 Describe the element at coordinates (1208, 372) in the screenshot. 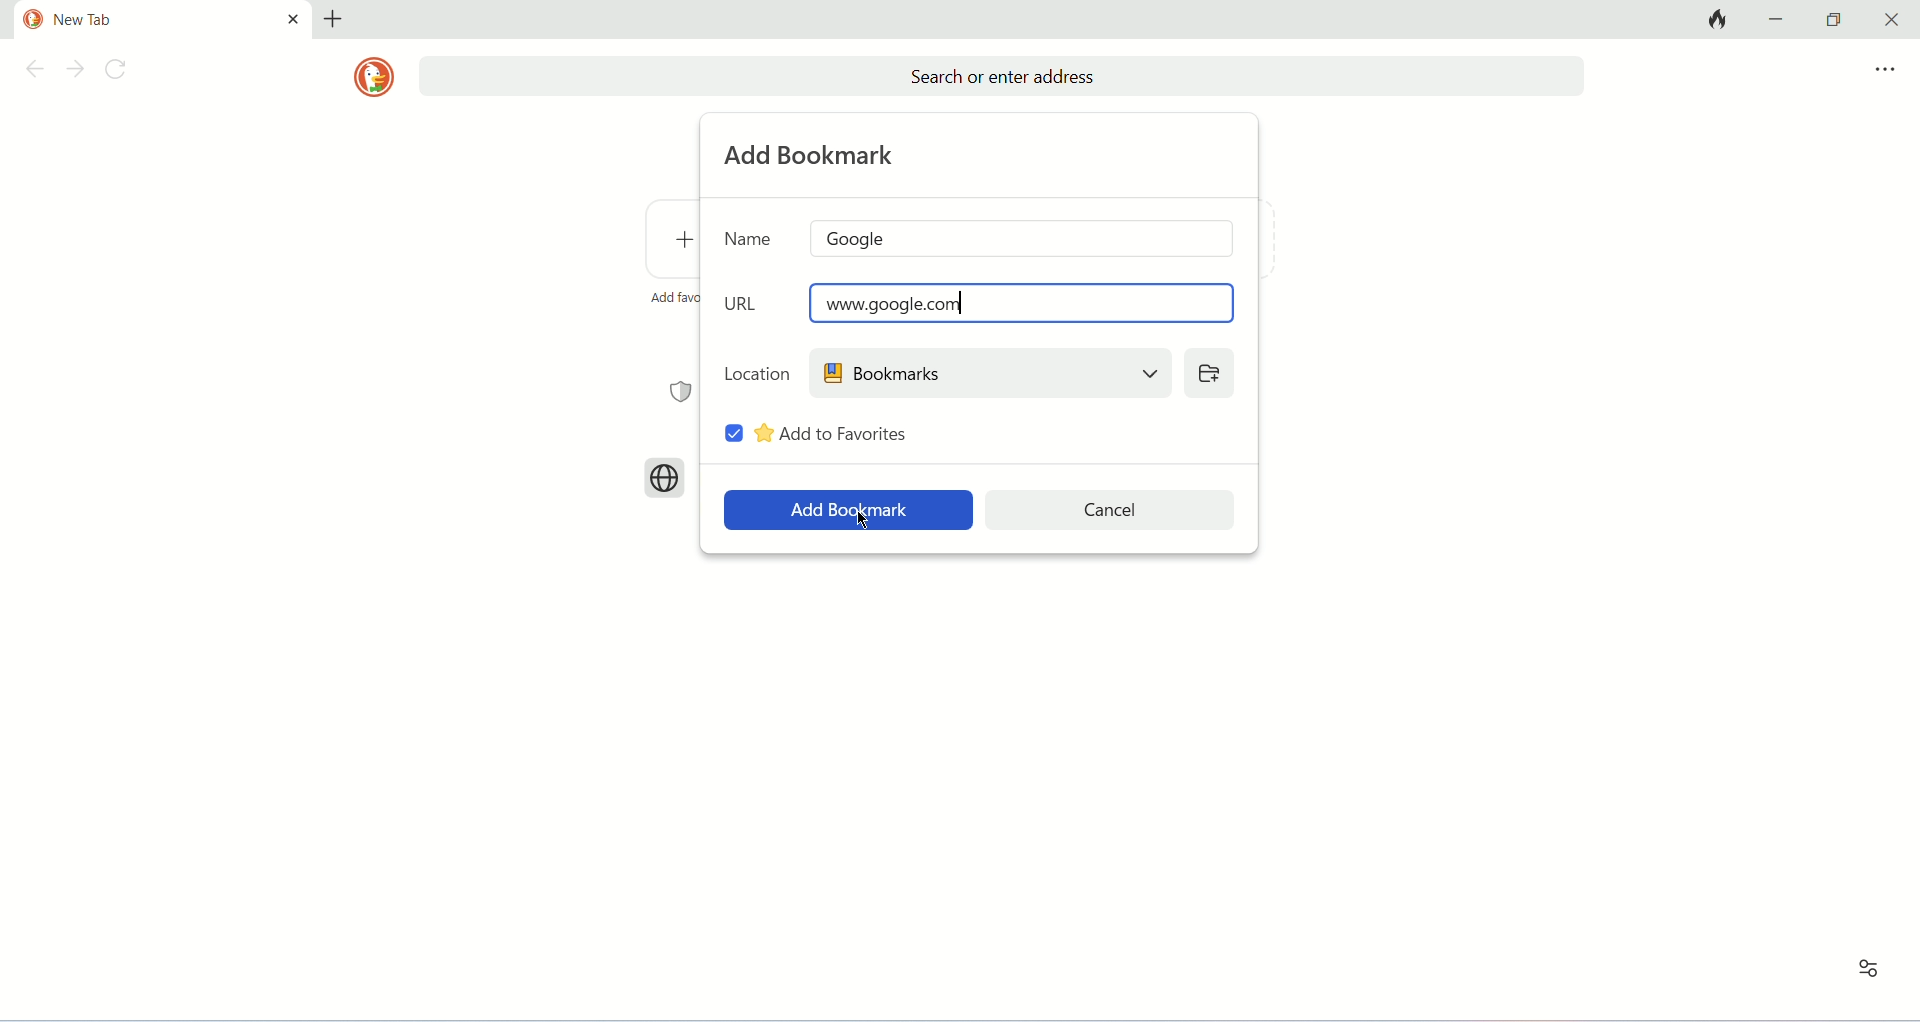

I see `add folder` at that location.